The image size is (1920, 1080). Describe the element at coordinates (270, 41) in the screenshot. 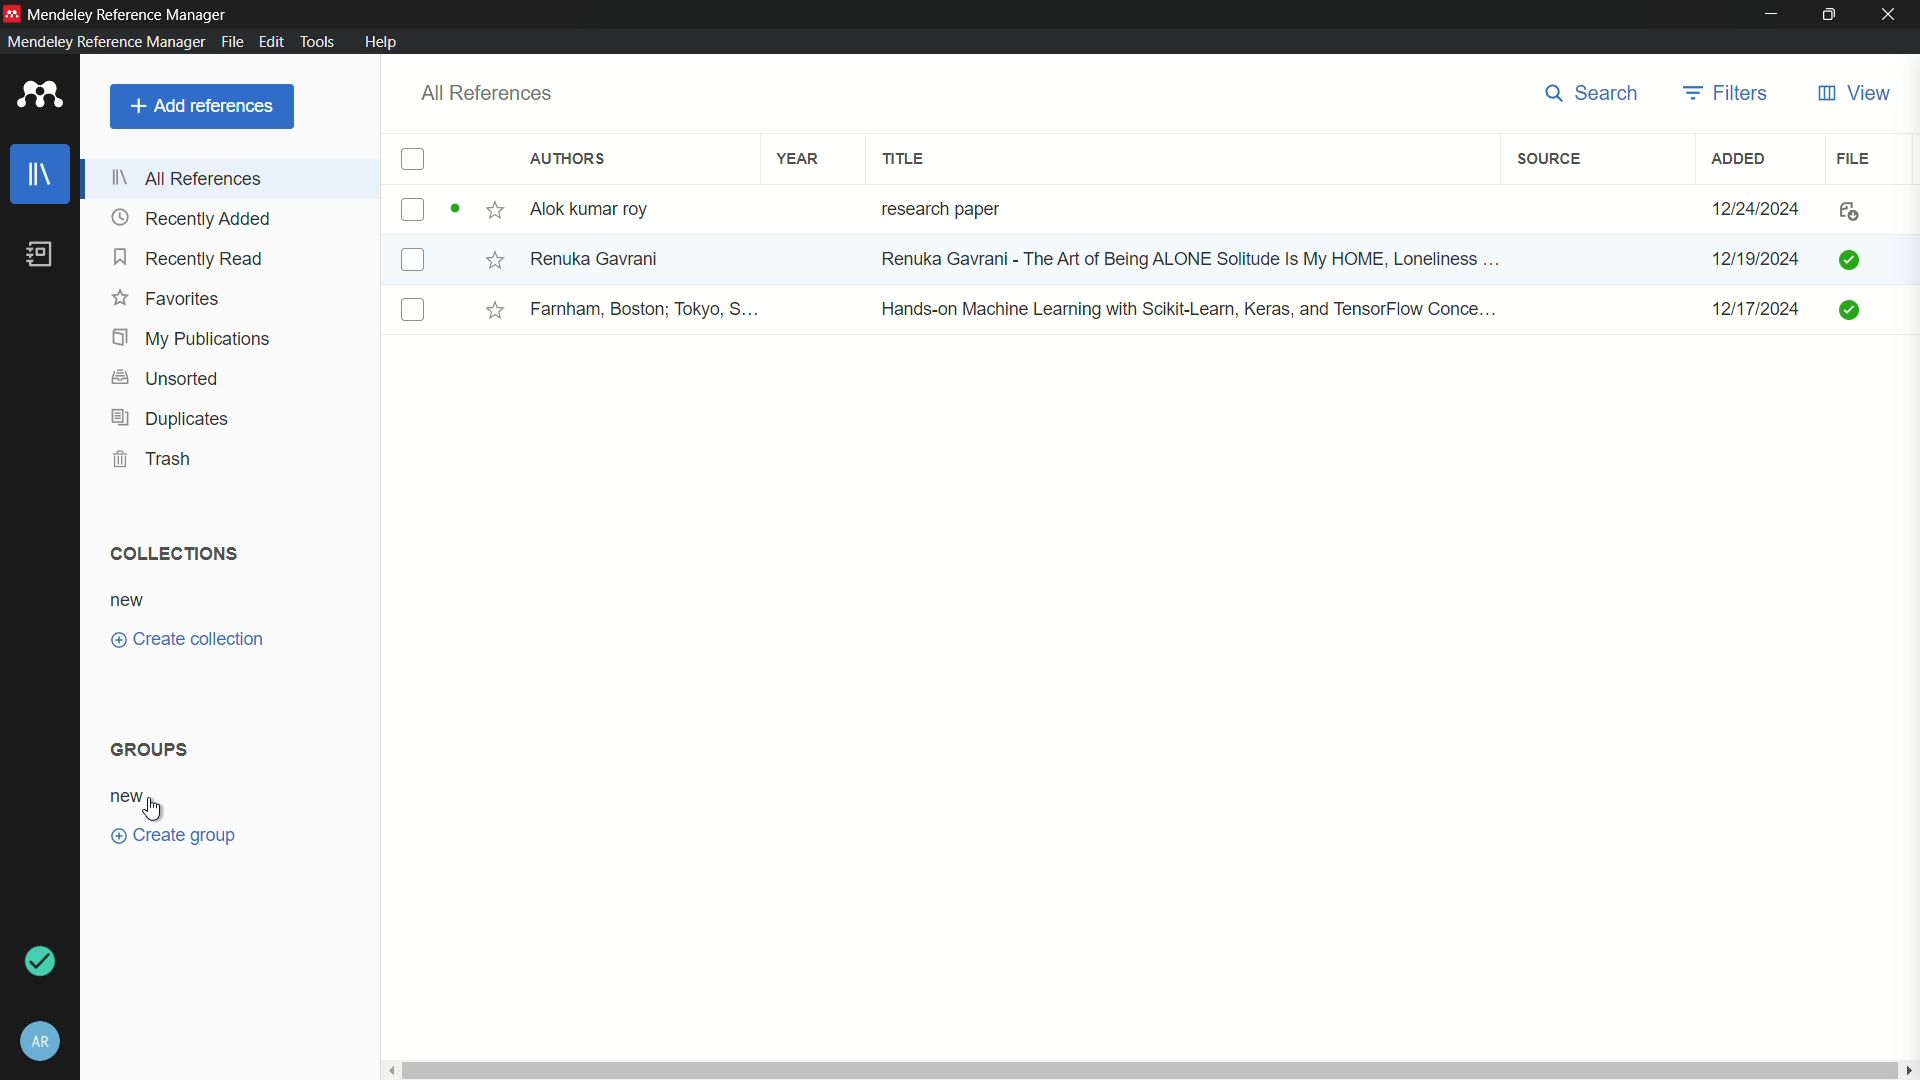

I see `edit menu` at that location.